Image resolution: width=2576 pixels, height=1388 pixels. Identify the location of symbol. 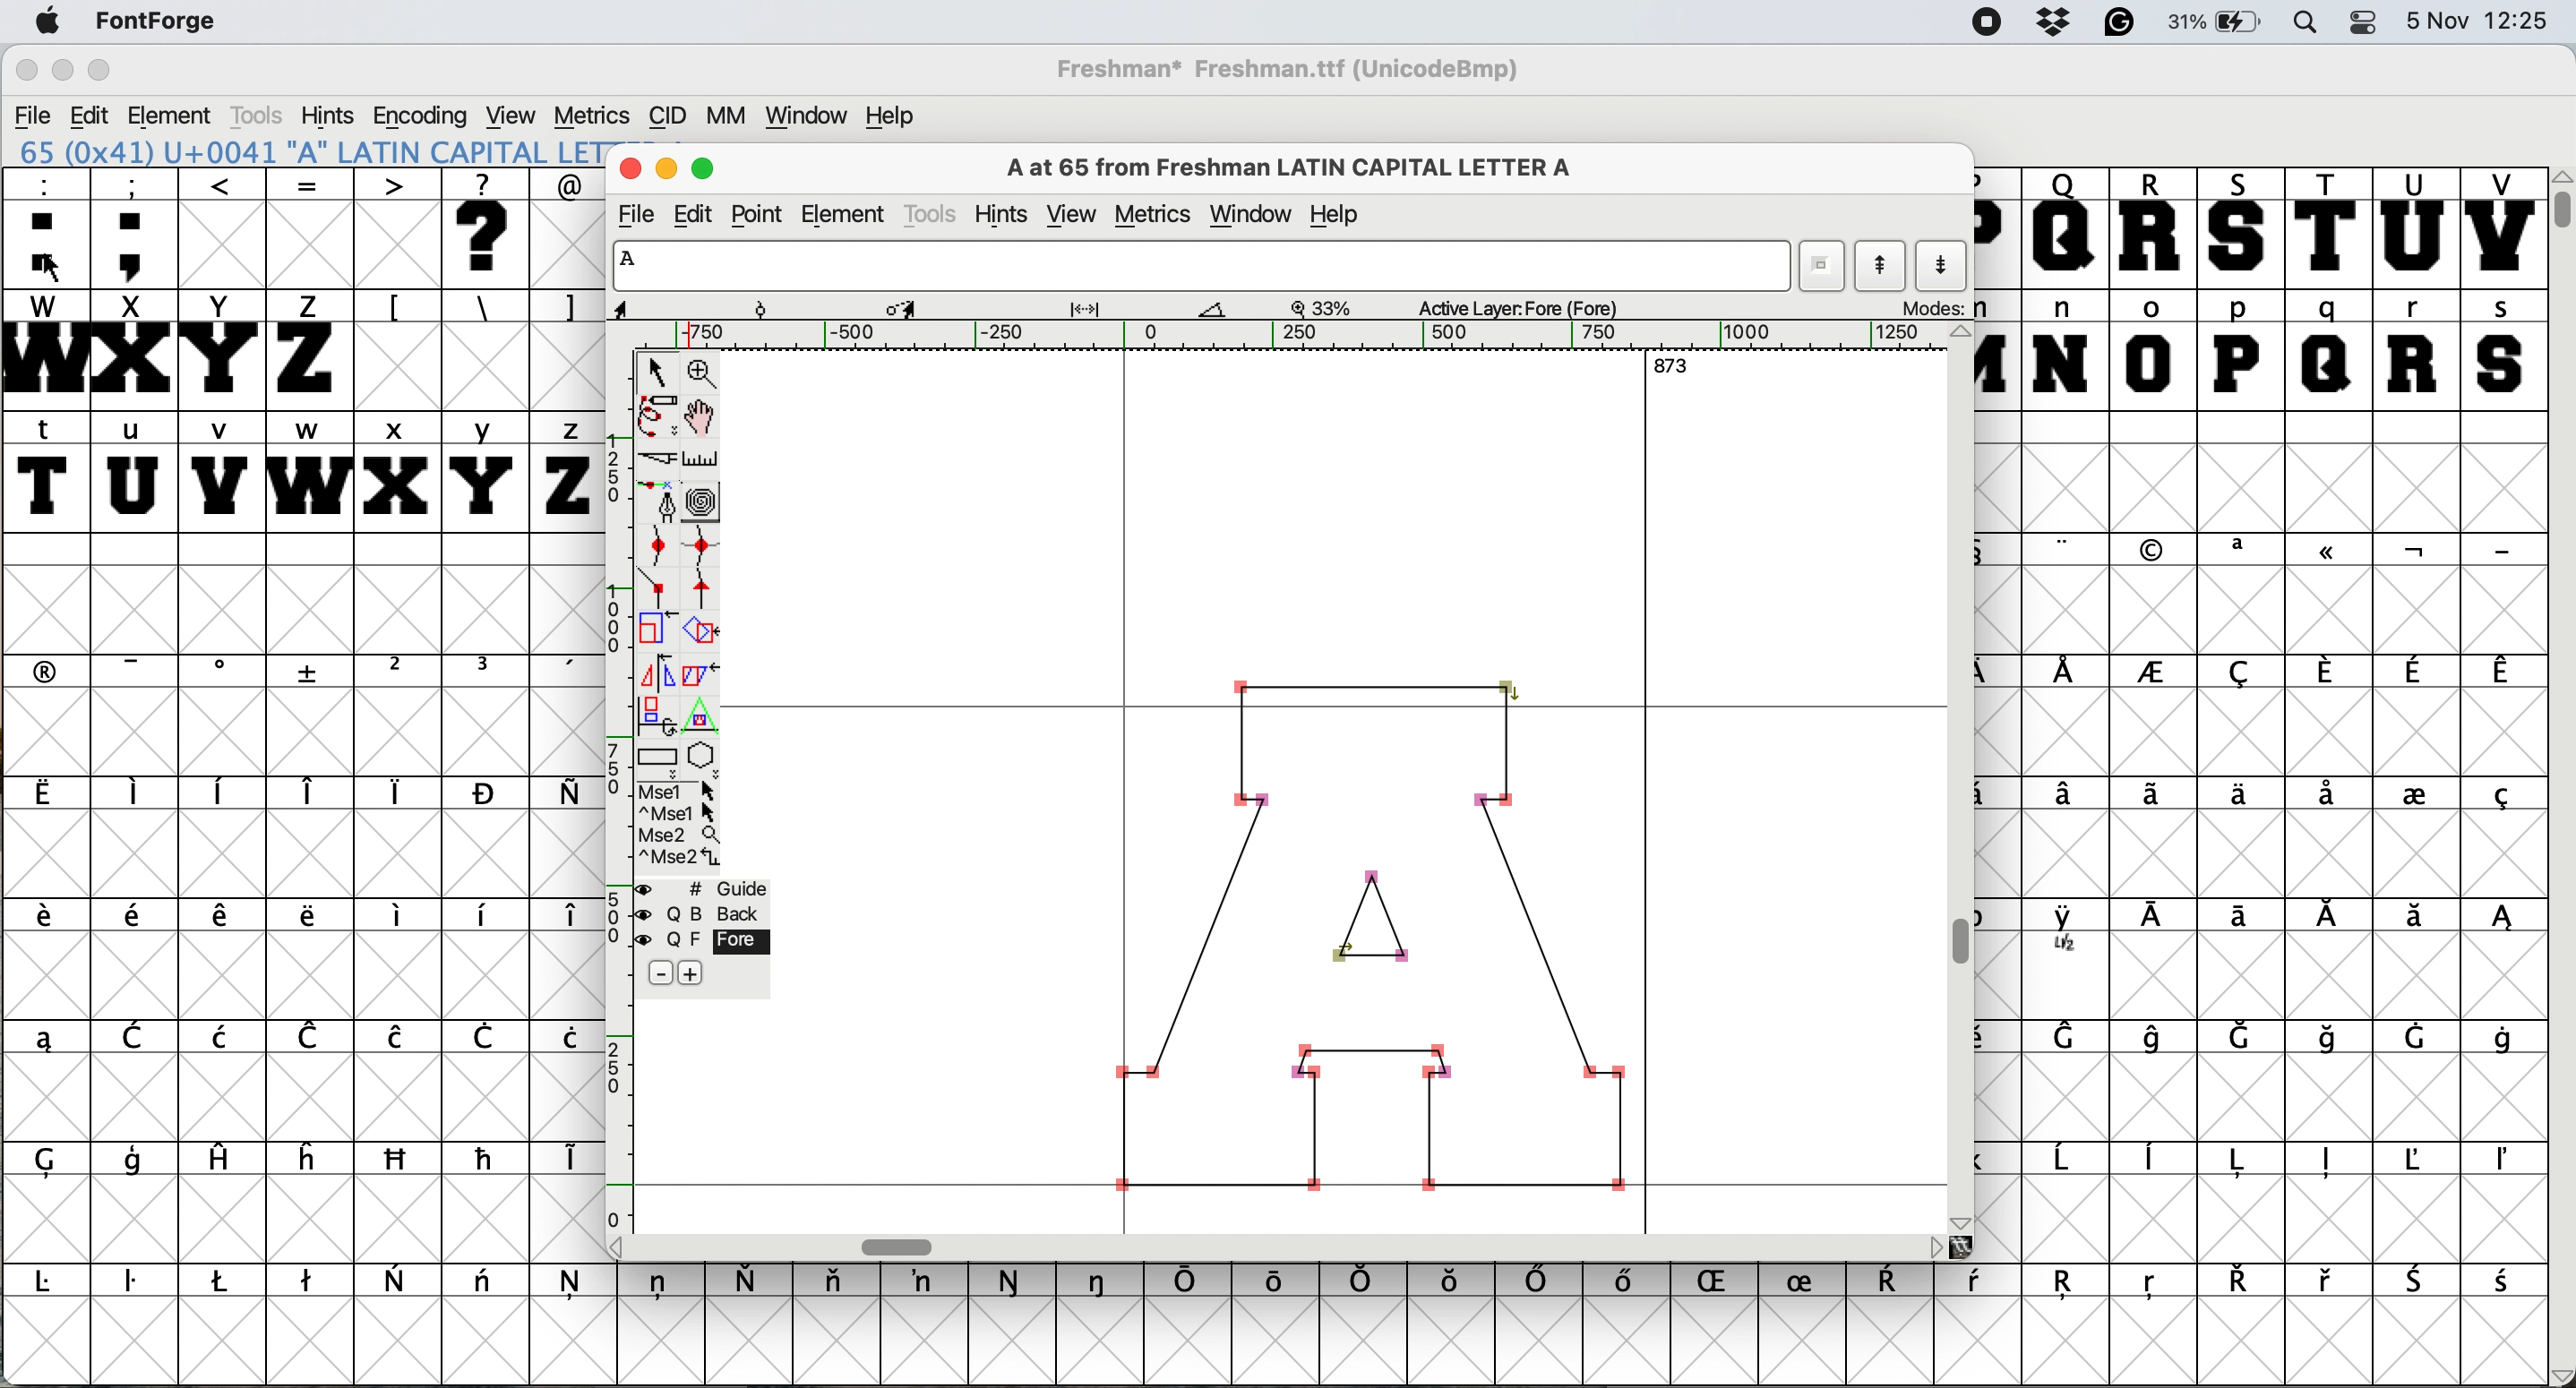
(2066, 1162).